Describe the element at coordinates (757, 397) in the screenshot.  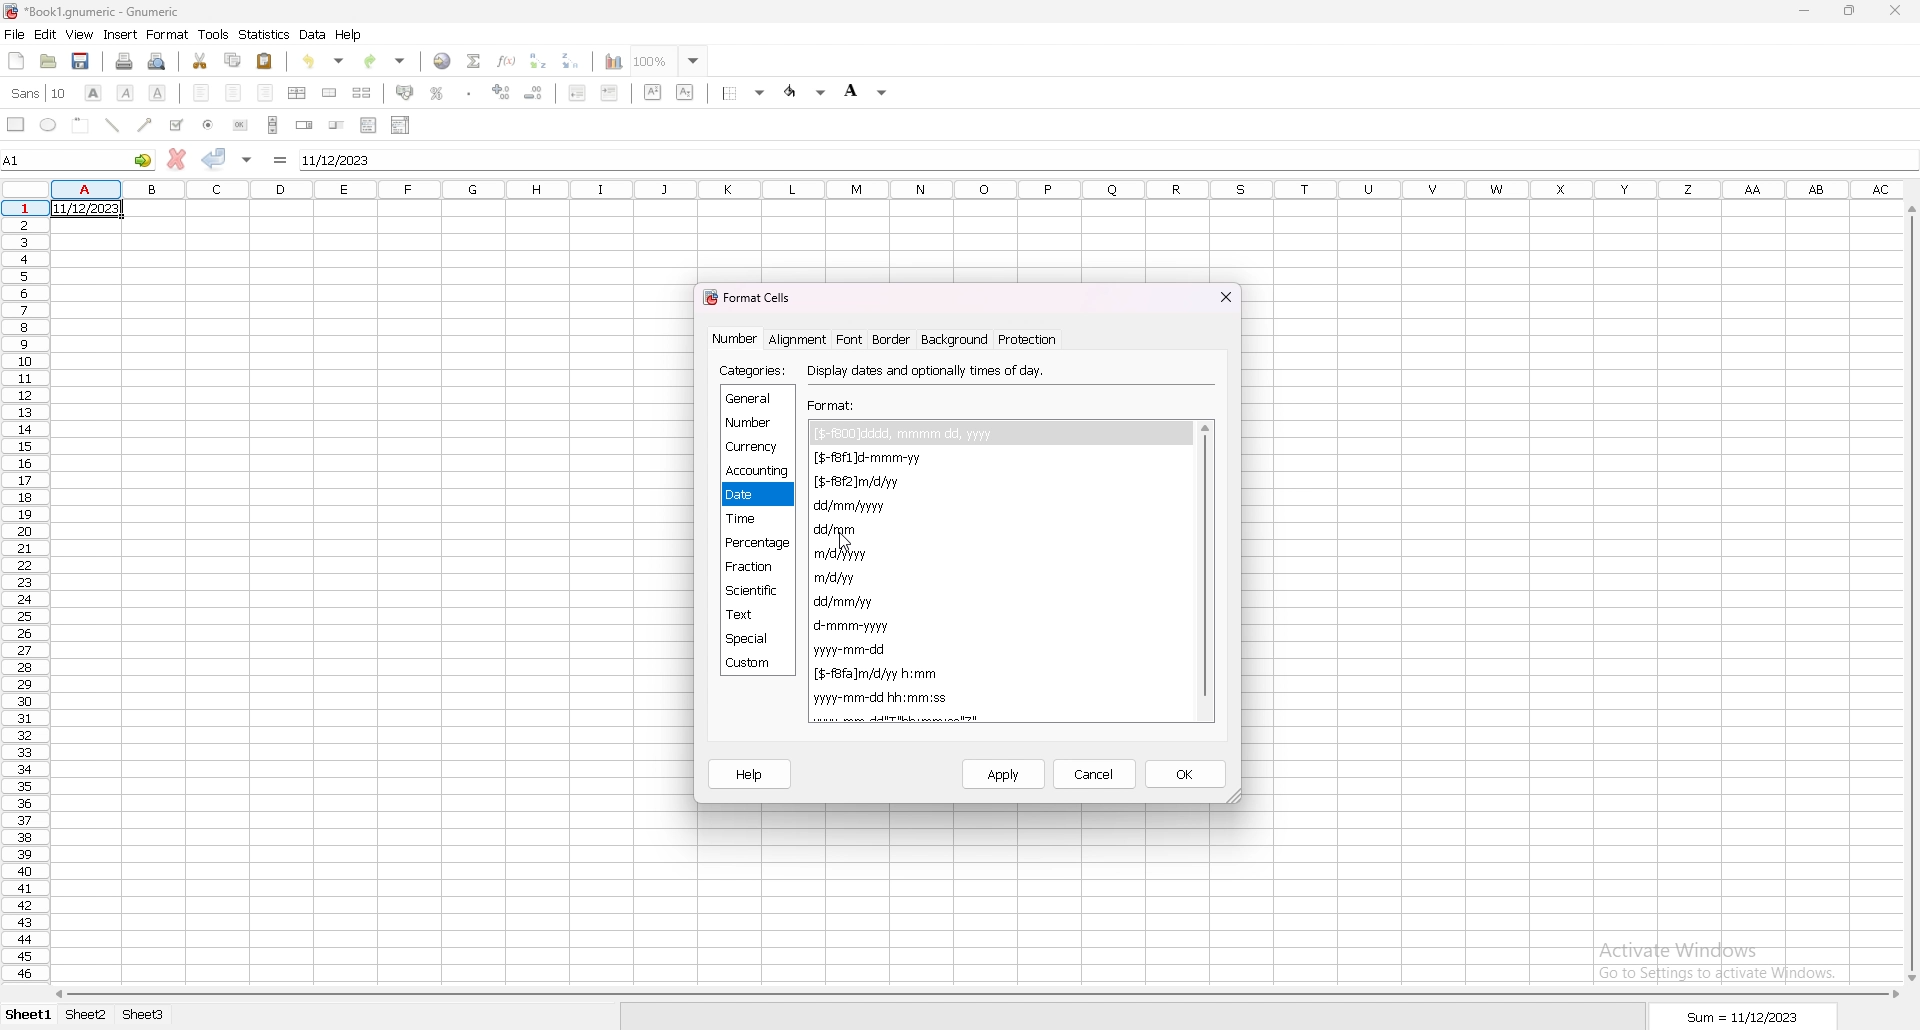
I see `general` at that location.